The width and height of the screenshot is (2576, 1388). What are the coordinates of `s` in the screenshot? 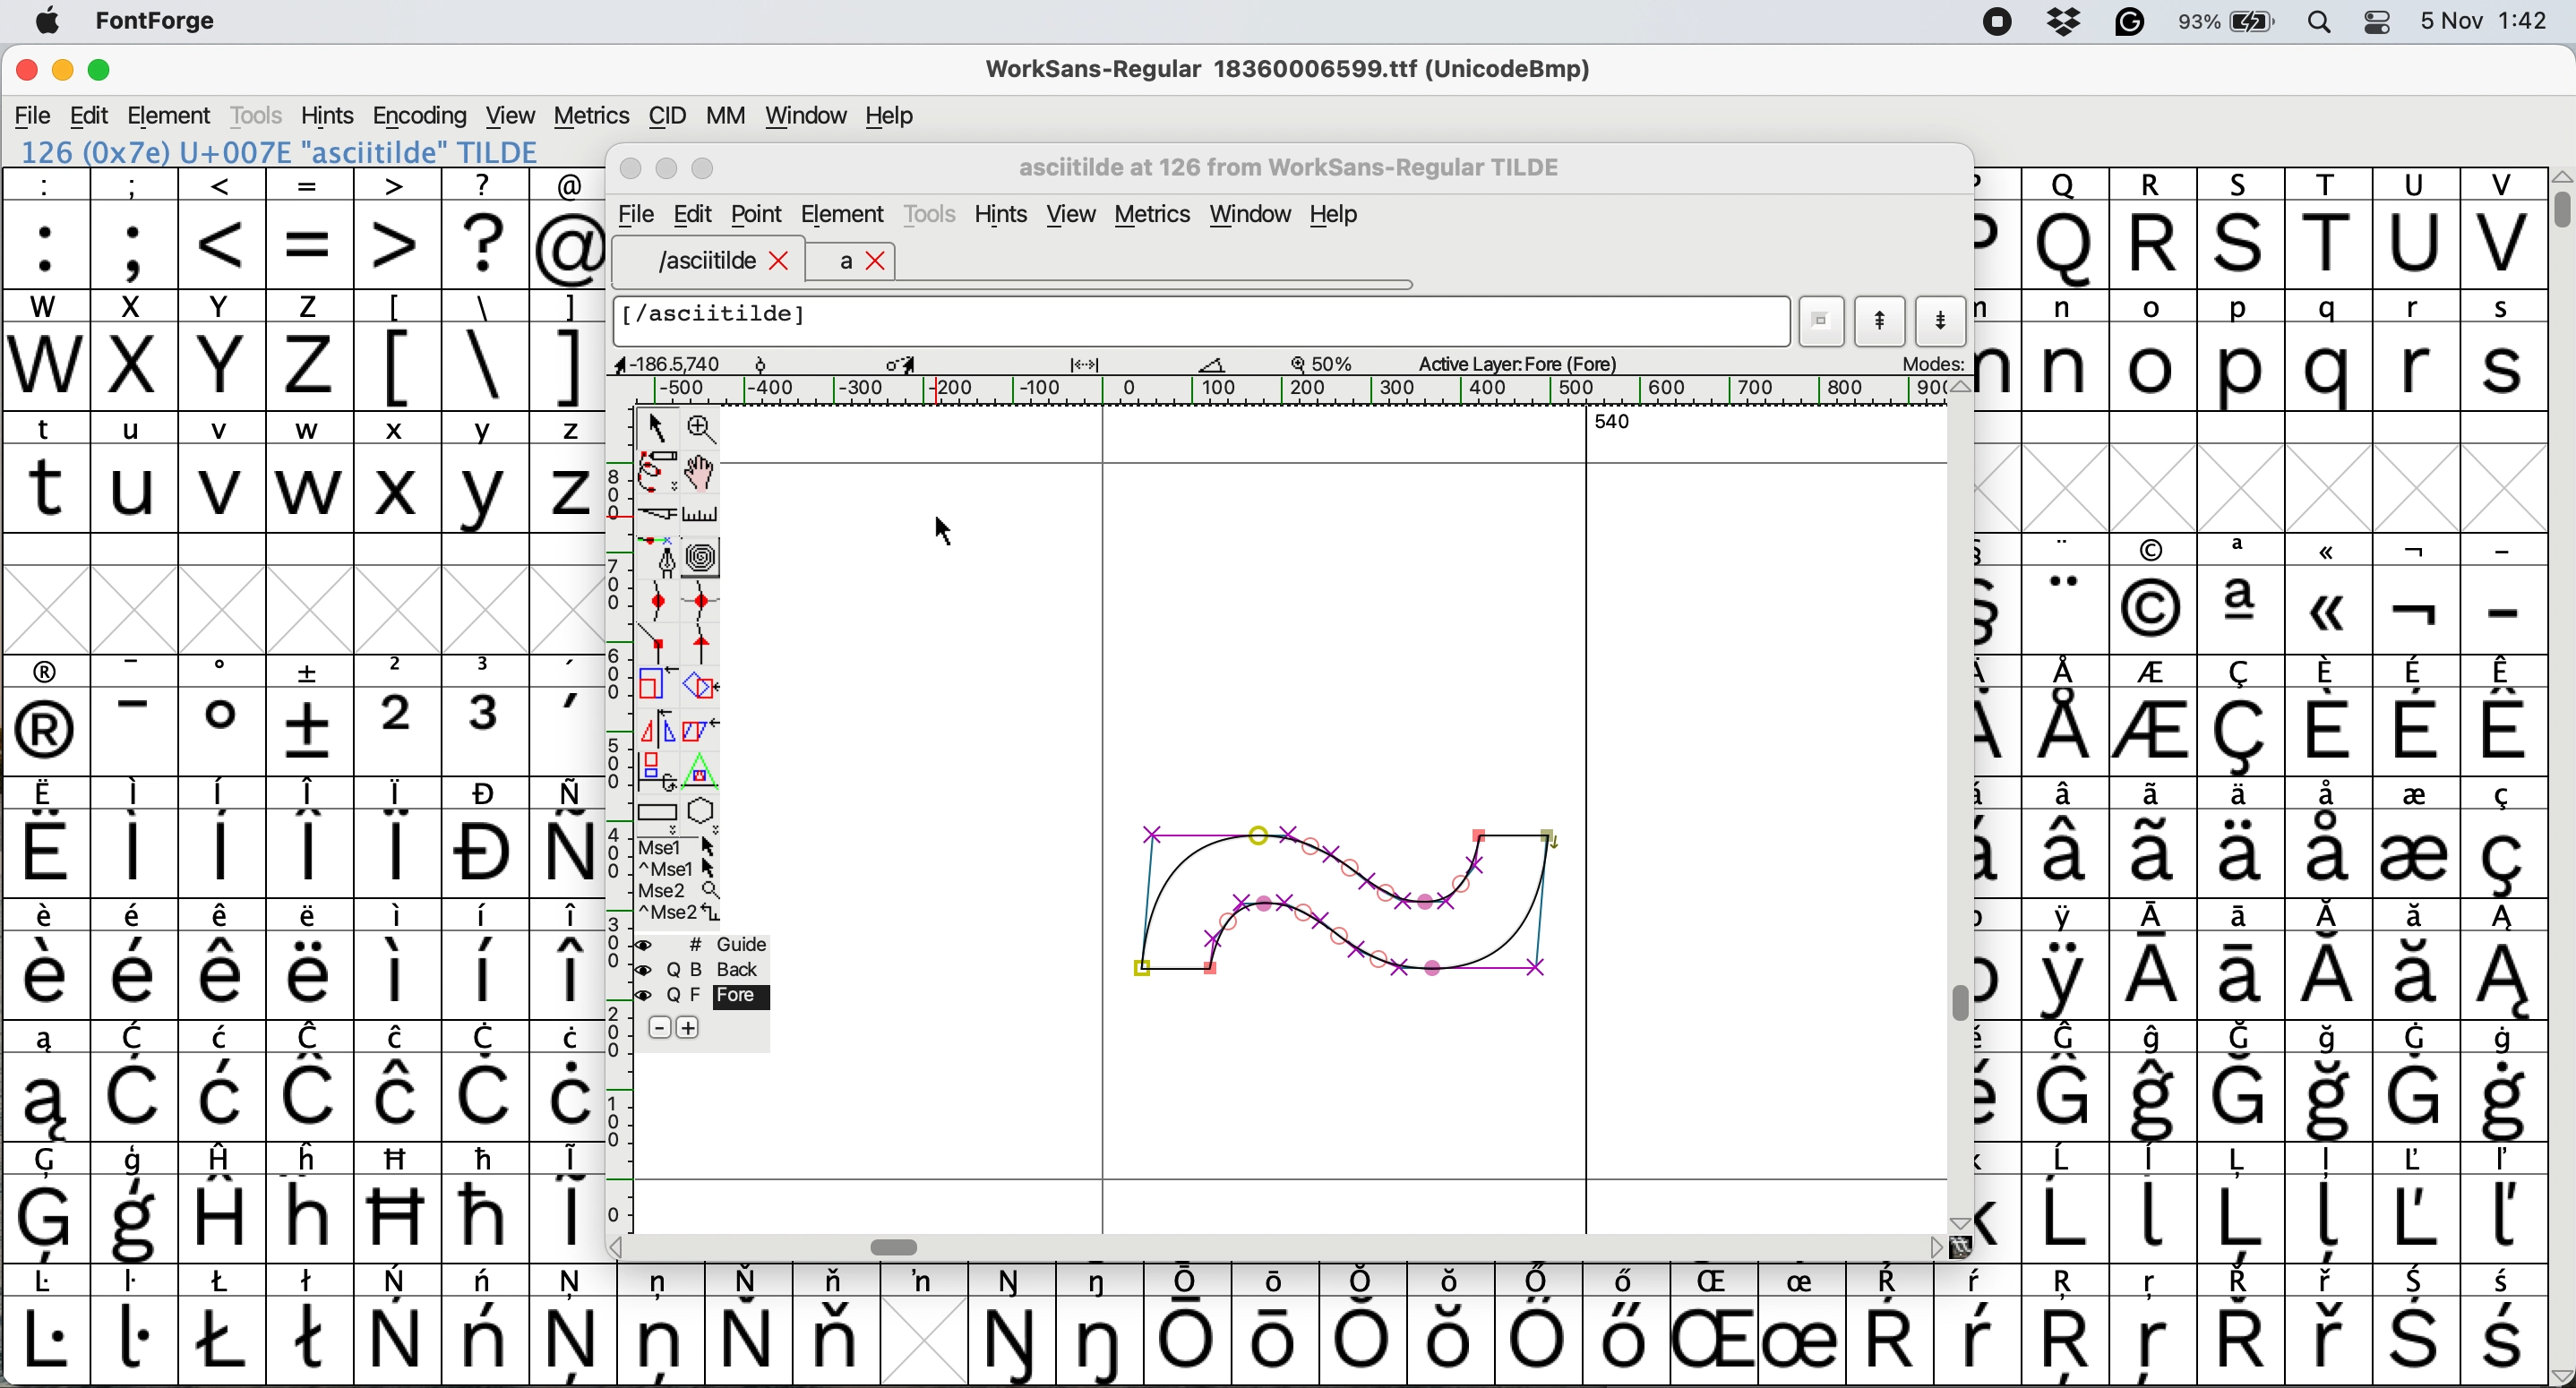 It's located at (2504, 351).